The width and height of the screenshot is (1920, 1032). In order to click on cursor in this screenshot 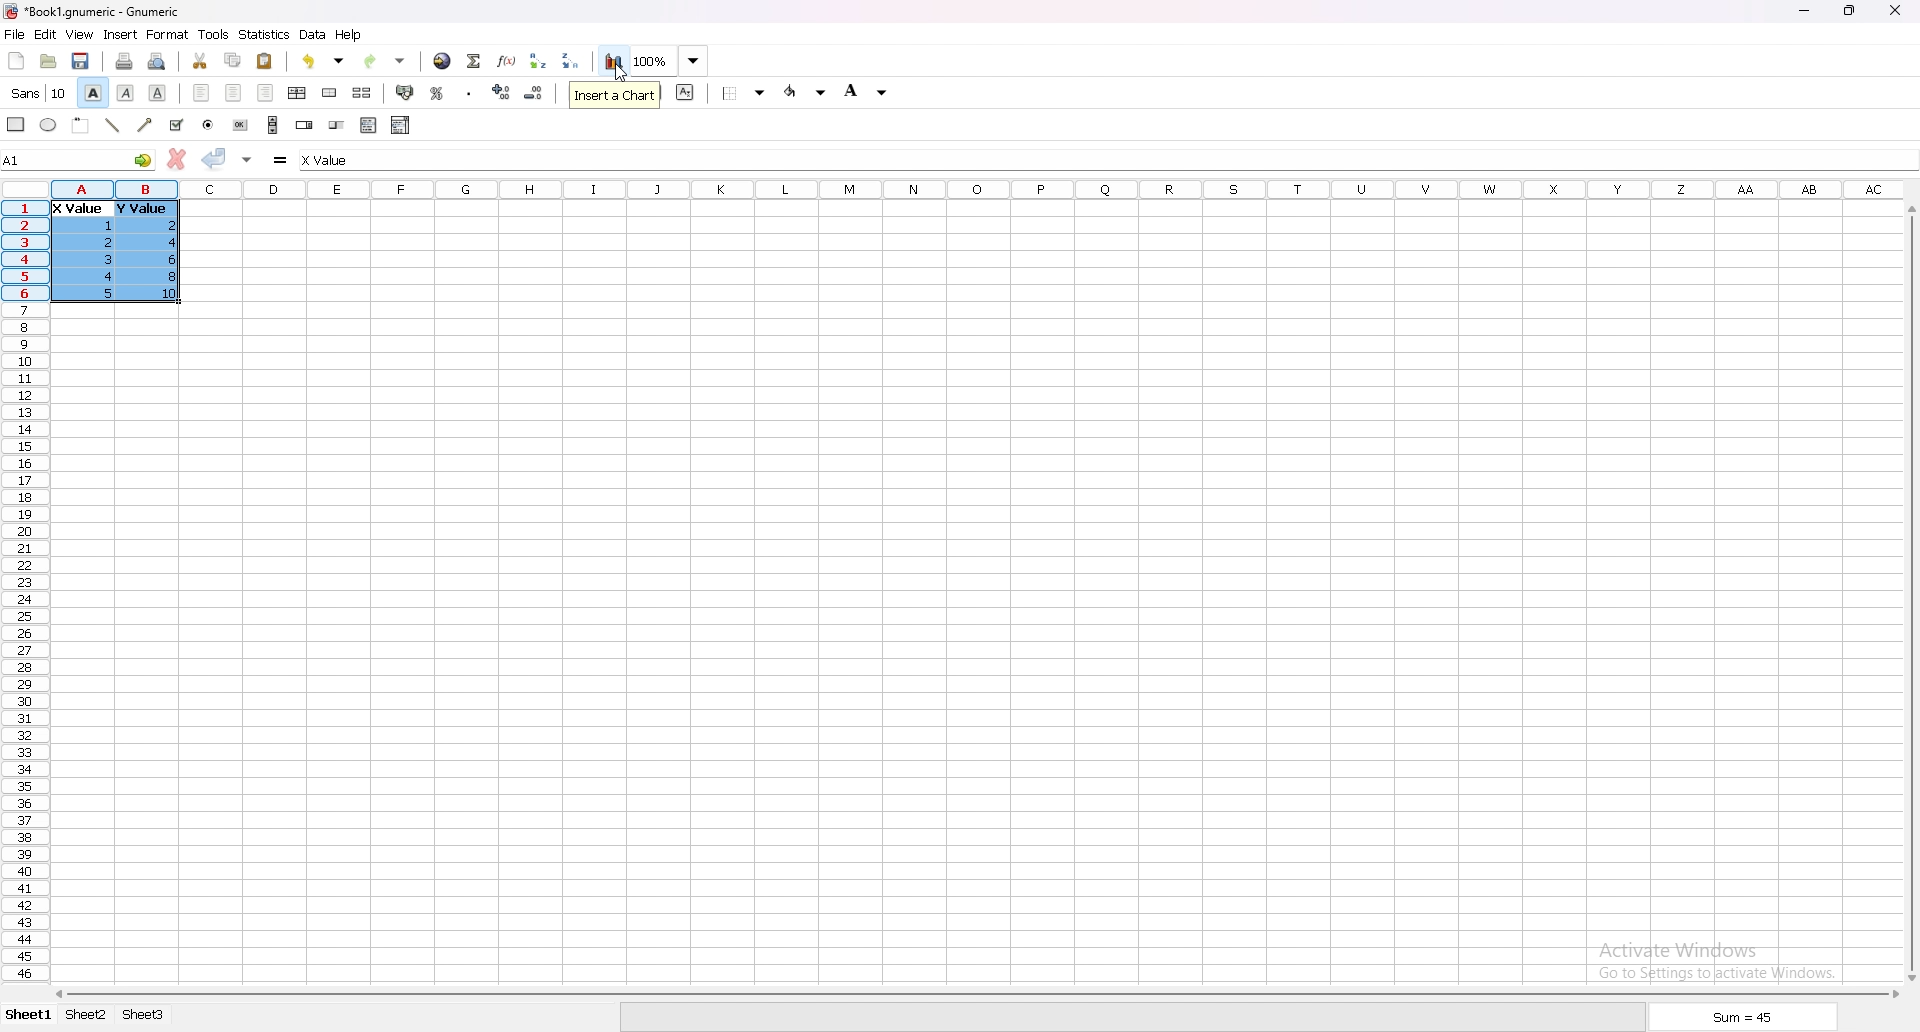, I will do `click(621, 74)`.